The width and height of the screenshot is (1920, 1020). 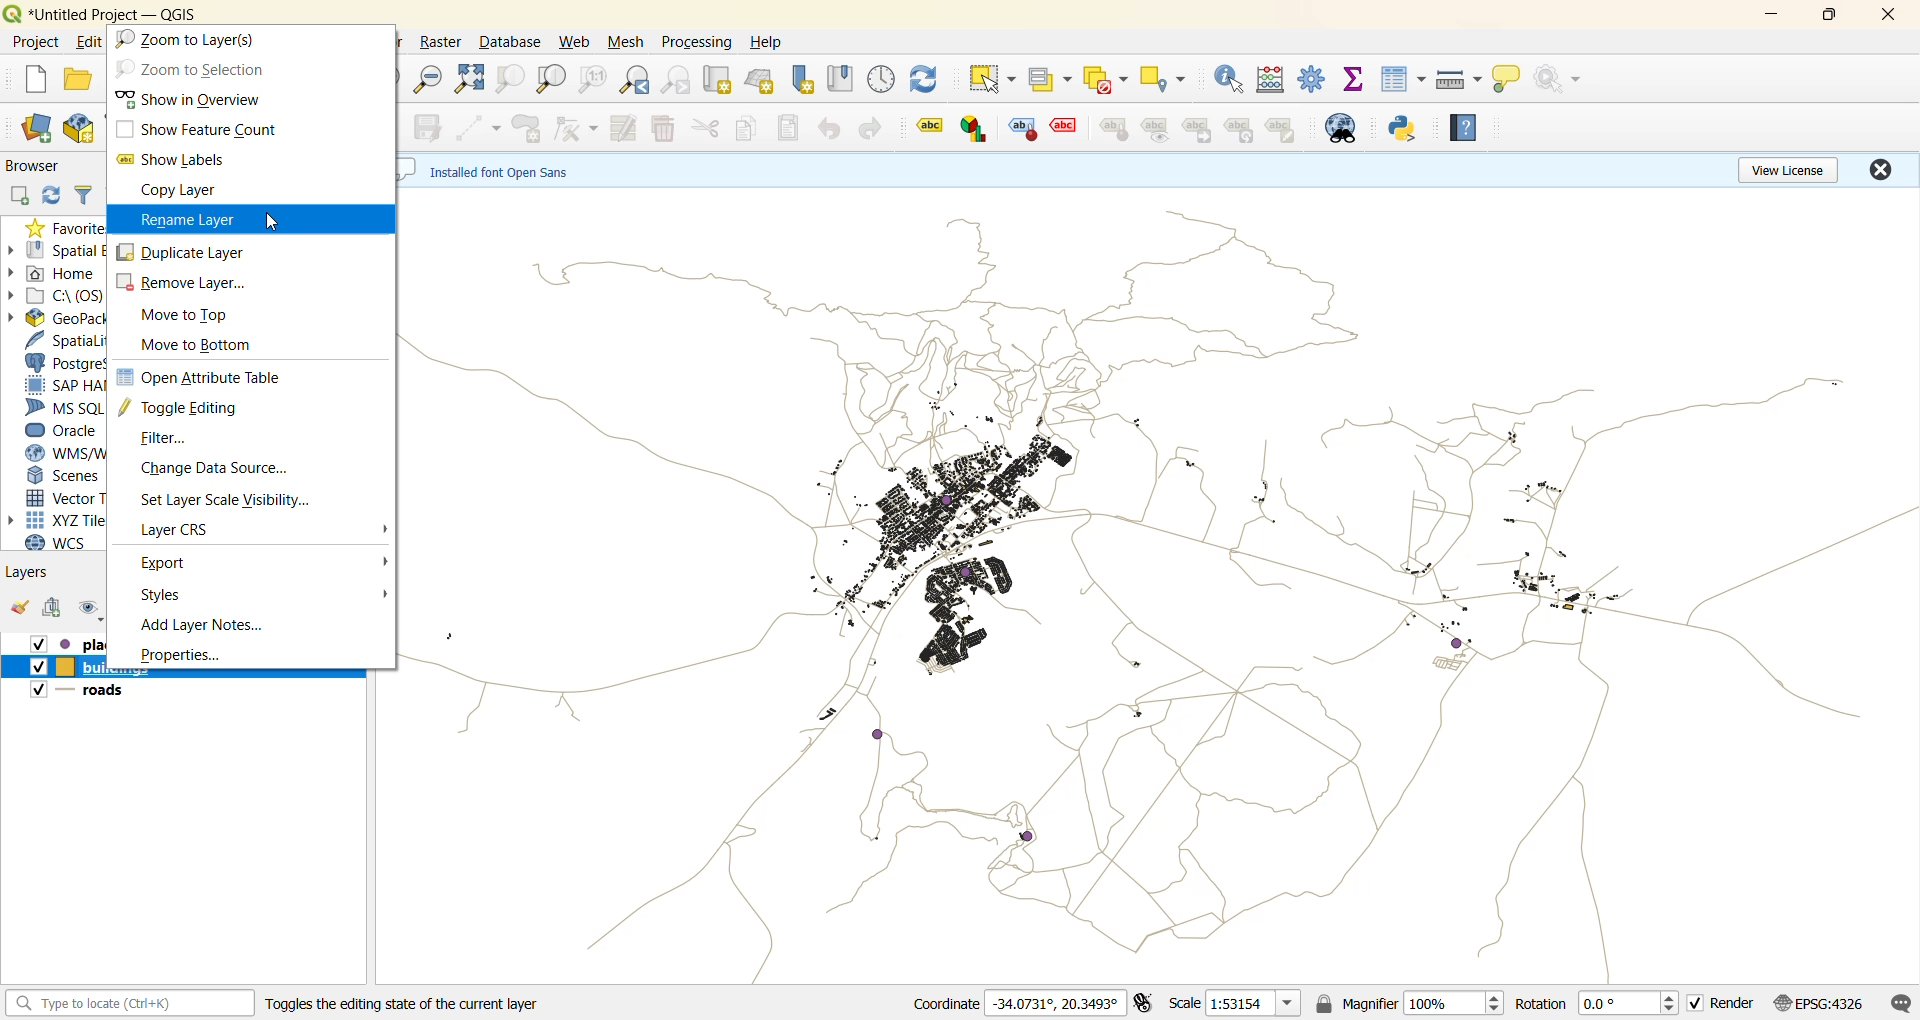 I want to click on style, so click(x=1112, y=128).